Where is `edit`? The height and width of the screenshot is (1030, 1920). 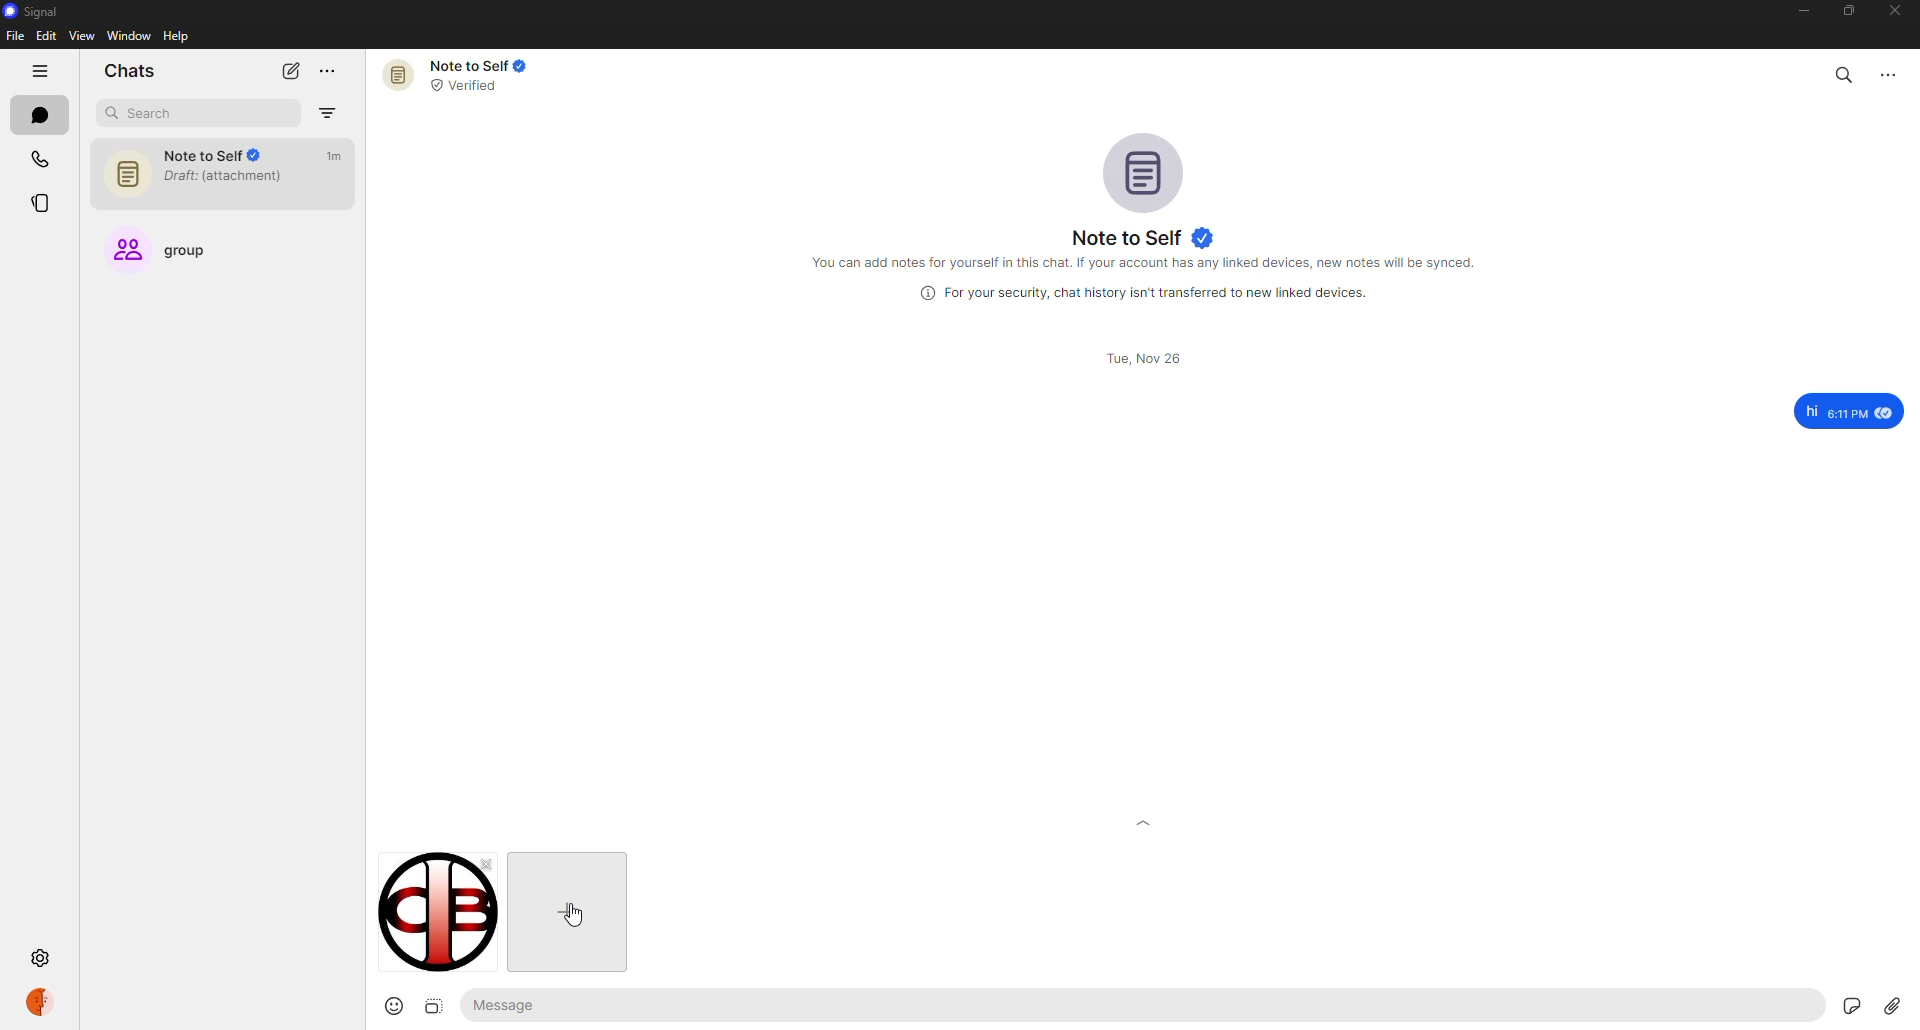 edit is located at coordinates (47, 36).